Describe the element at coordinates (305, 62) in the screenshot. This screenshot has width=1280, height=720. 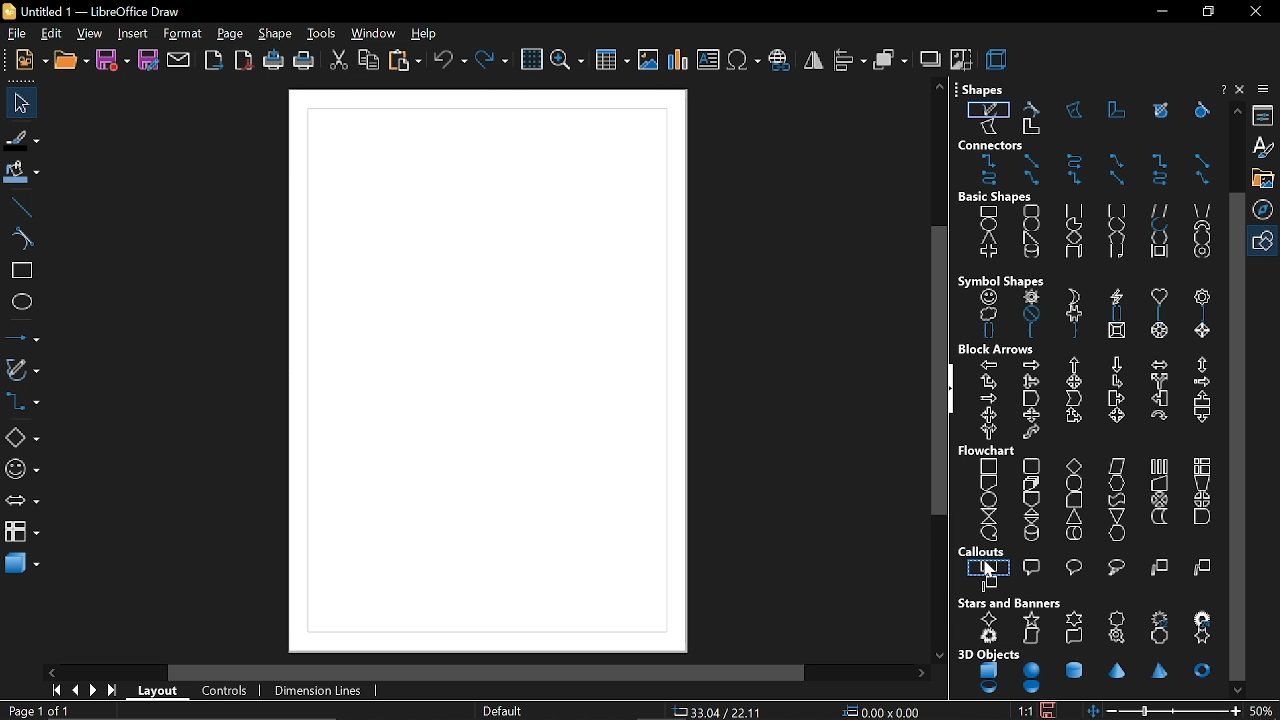
I see `print` at that location.